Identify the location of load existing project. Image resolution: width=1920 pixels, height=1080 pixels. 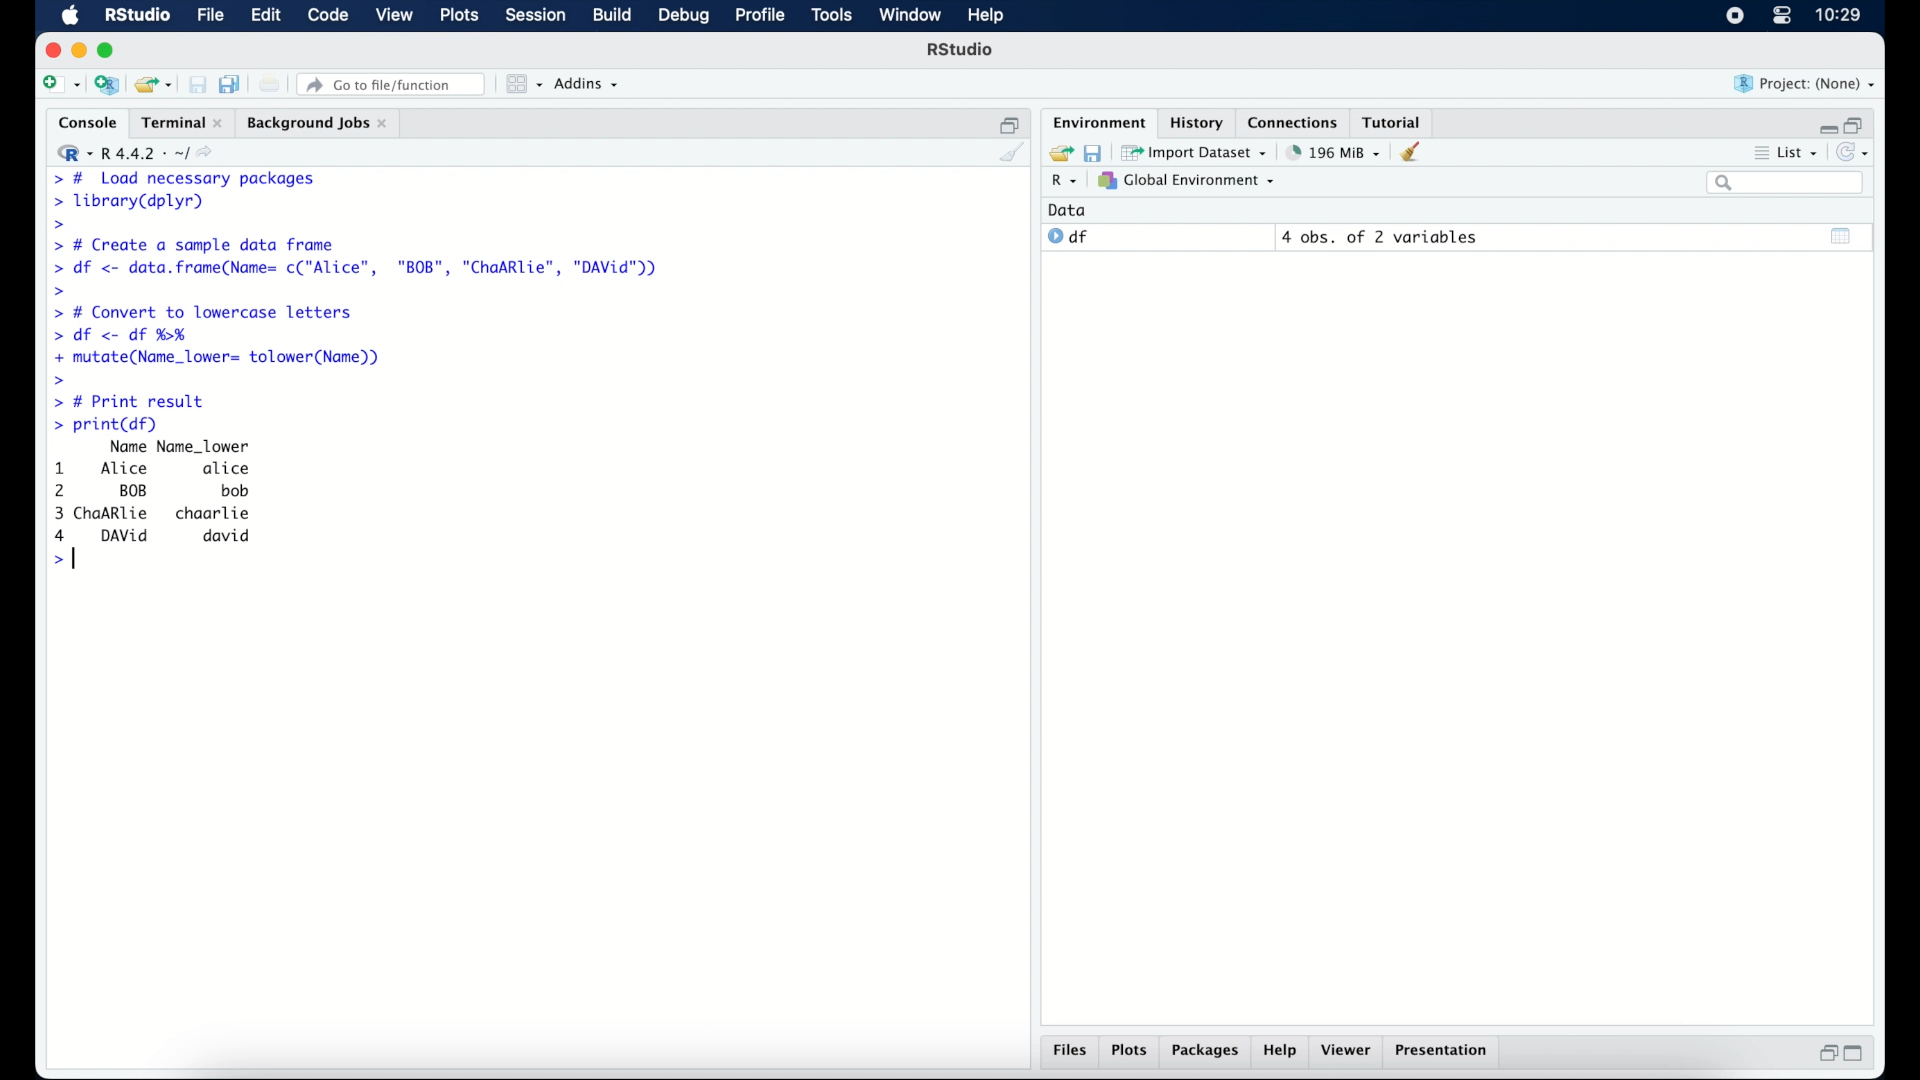
(152, 85).